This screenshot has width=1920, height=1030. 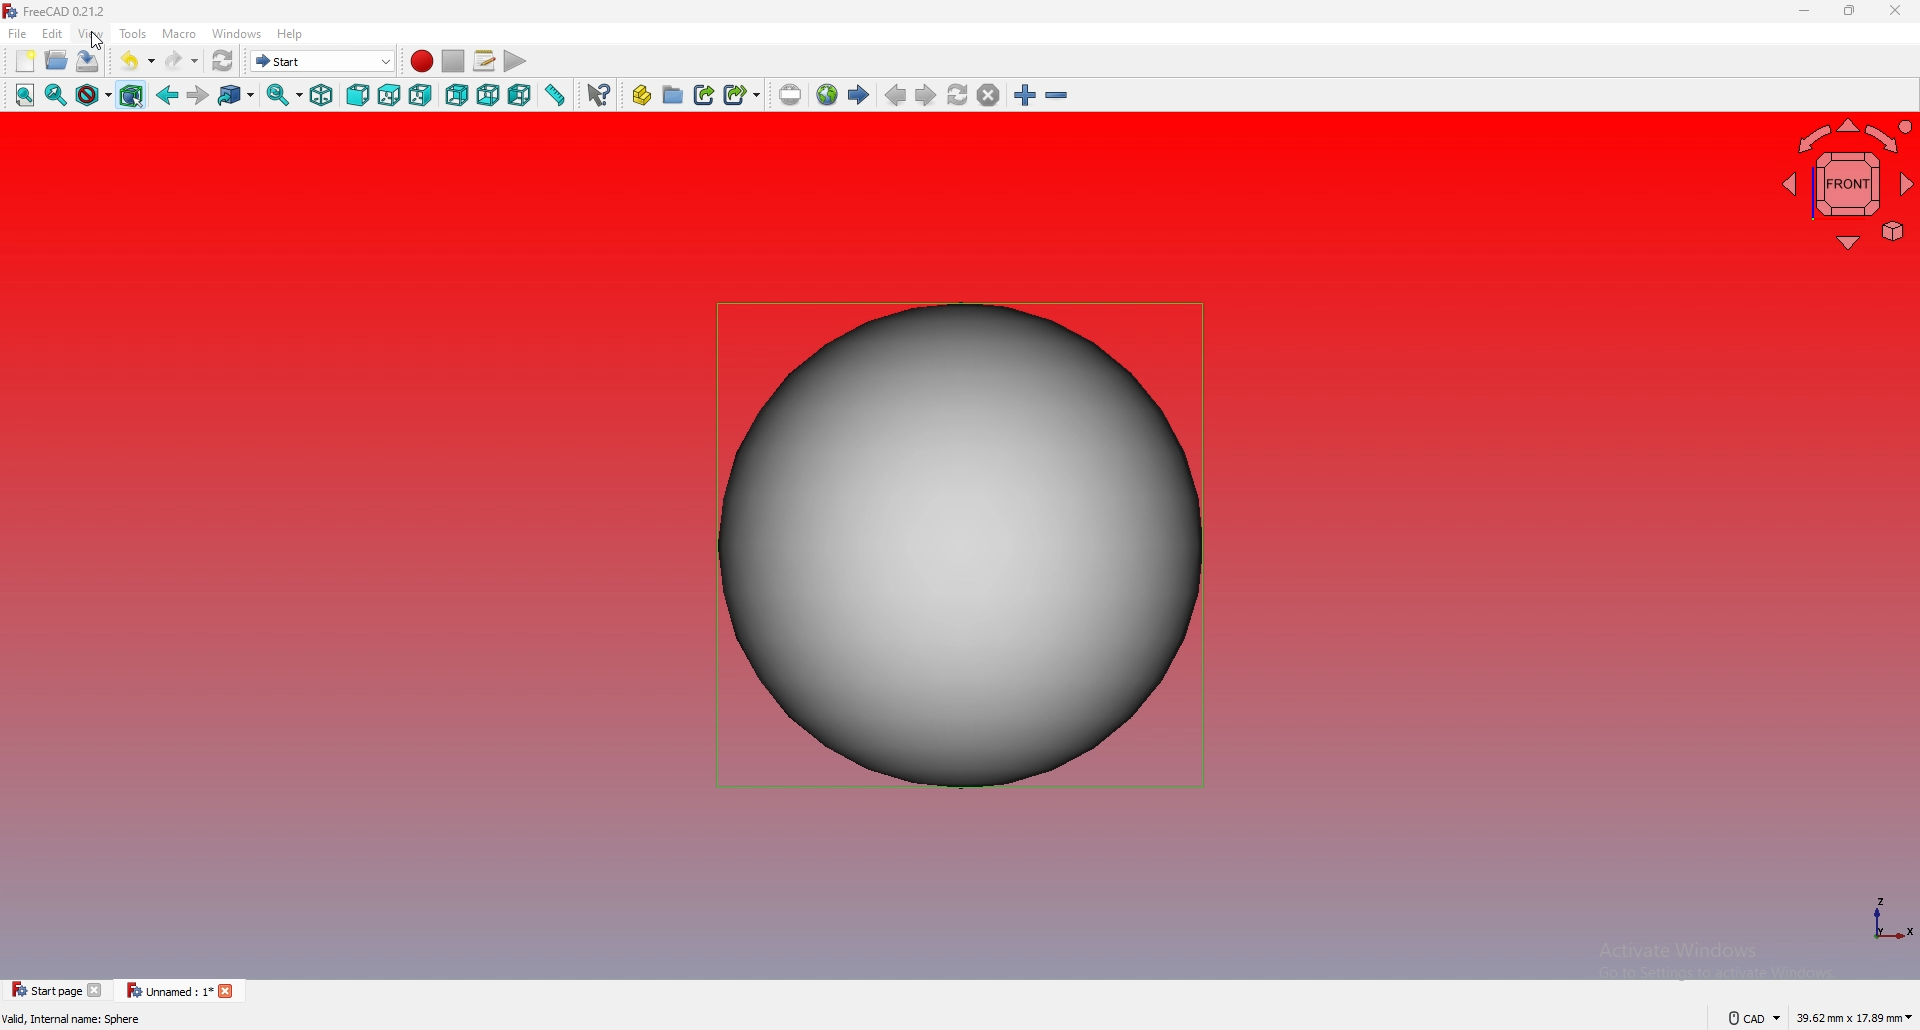 I want to click on help, so click(x=291, y=34).